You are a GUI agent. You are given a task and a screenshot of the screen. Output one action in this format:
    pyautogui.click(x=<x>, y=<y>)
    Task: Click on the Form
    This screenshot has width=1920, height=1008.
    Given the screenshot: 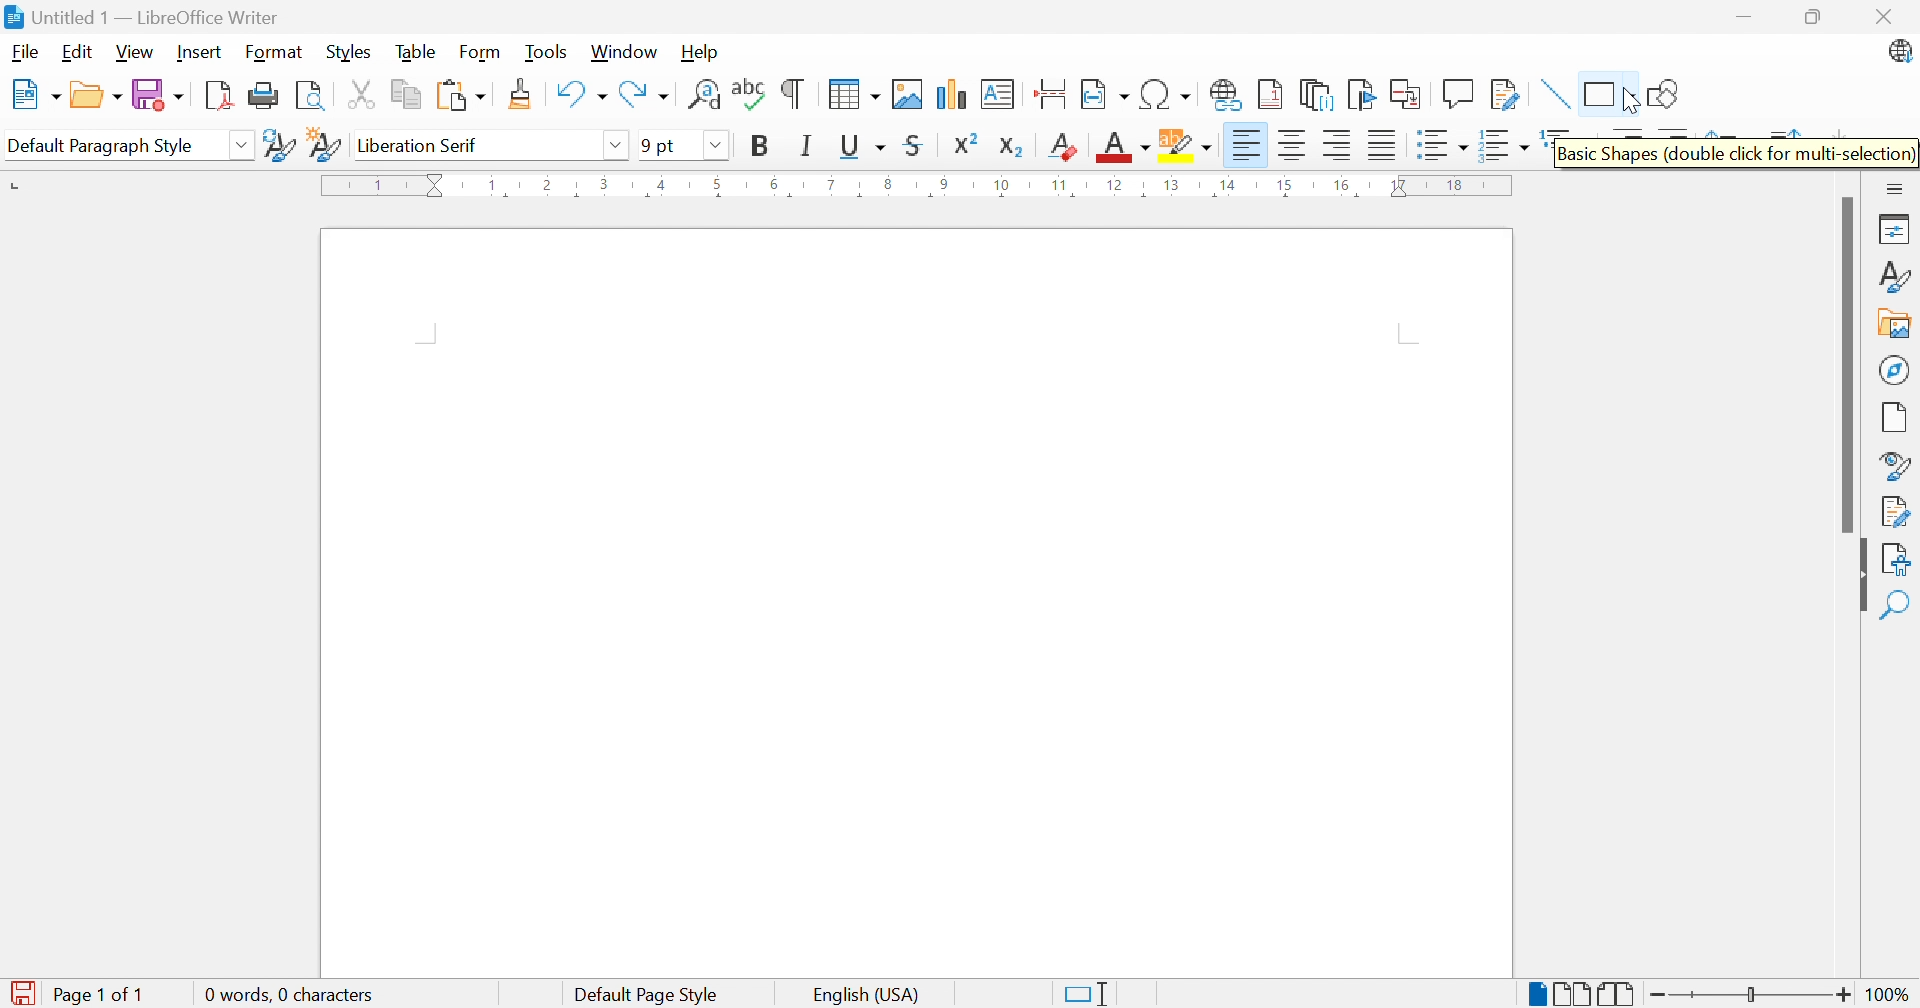 What is the action you would take?
    pyautogui.click(x=481, y=53)
    